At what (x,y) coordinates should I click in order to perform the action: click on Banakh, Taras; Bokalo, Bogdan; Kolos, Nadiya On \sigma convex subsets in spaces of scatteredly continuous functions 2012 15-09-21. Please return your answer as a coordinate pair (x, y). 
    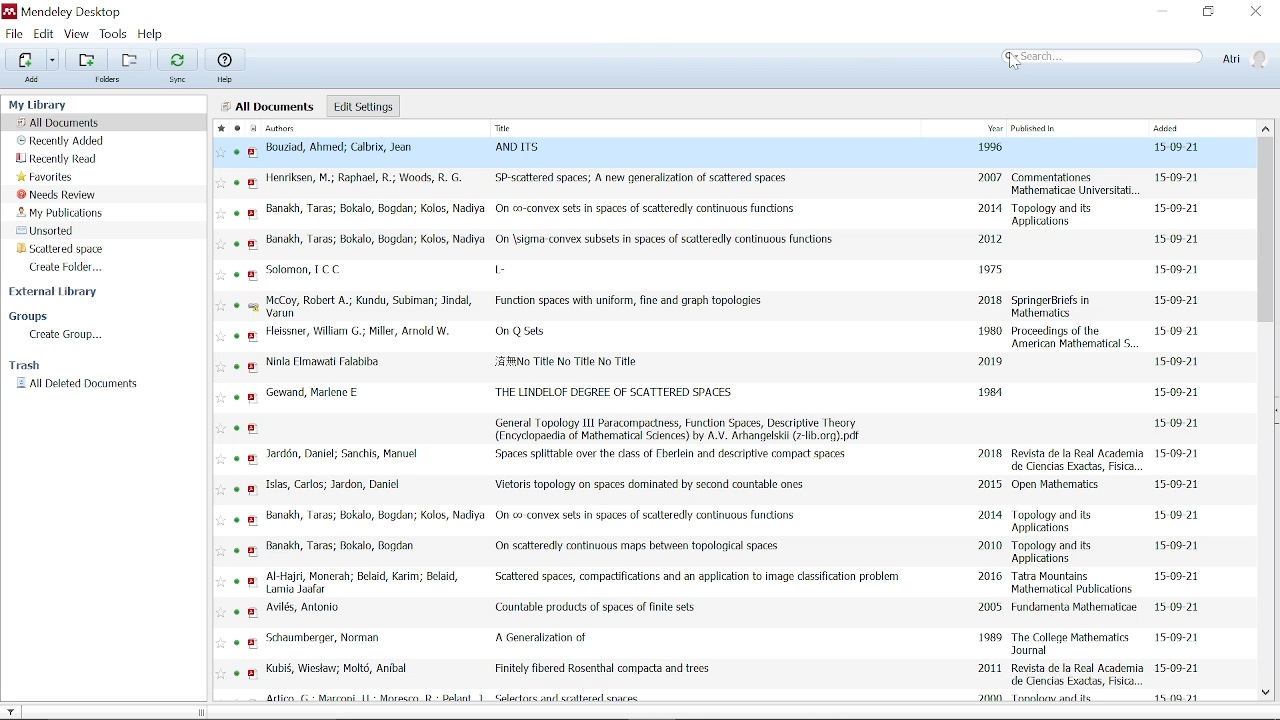
    Looking at the image, I should click on (727, 242).